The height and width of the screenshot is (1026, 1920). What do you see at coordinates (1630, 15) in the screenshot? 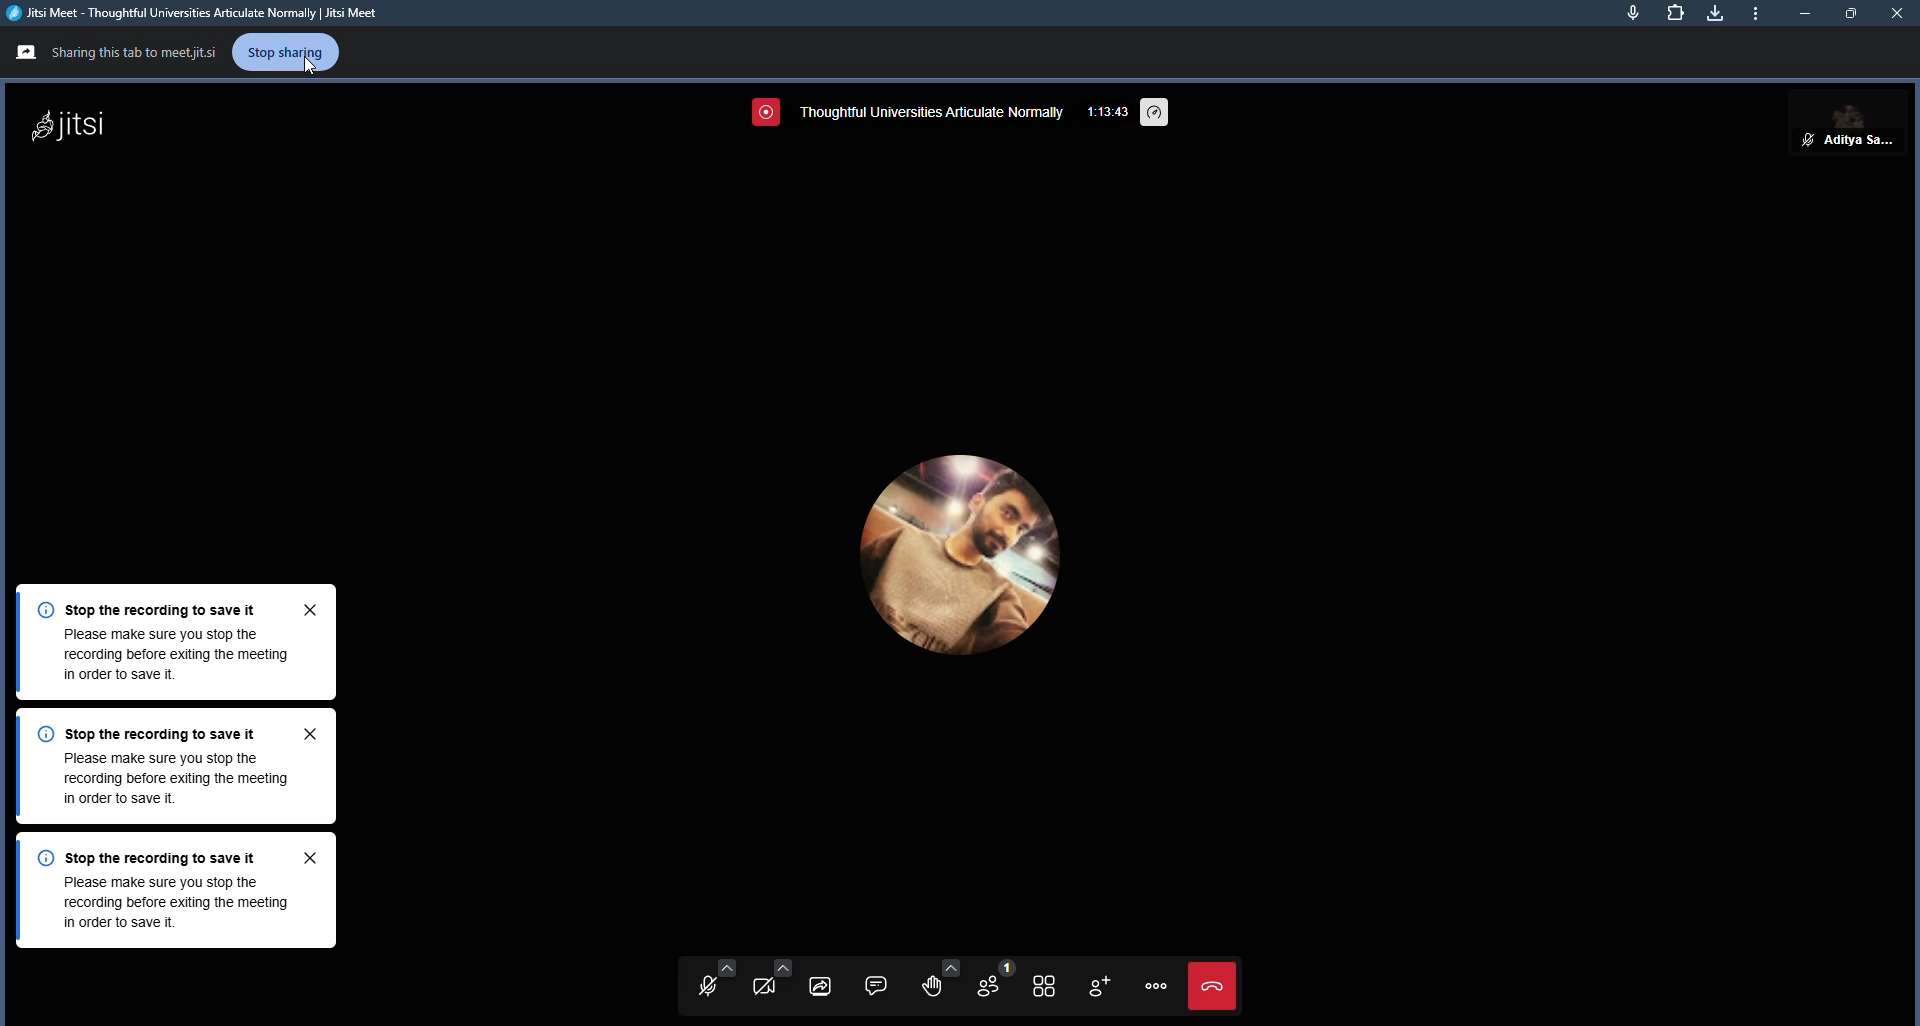
I see `mic` at bounding box center [1630, 15].